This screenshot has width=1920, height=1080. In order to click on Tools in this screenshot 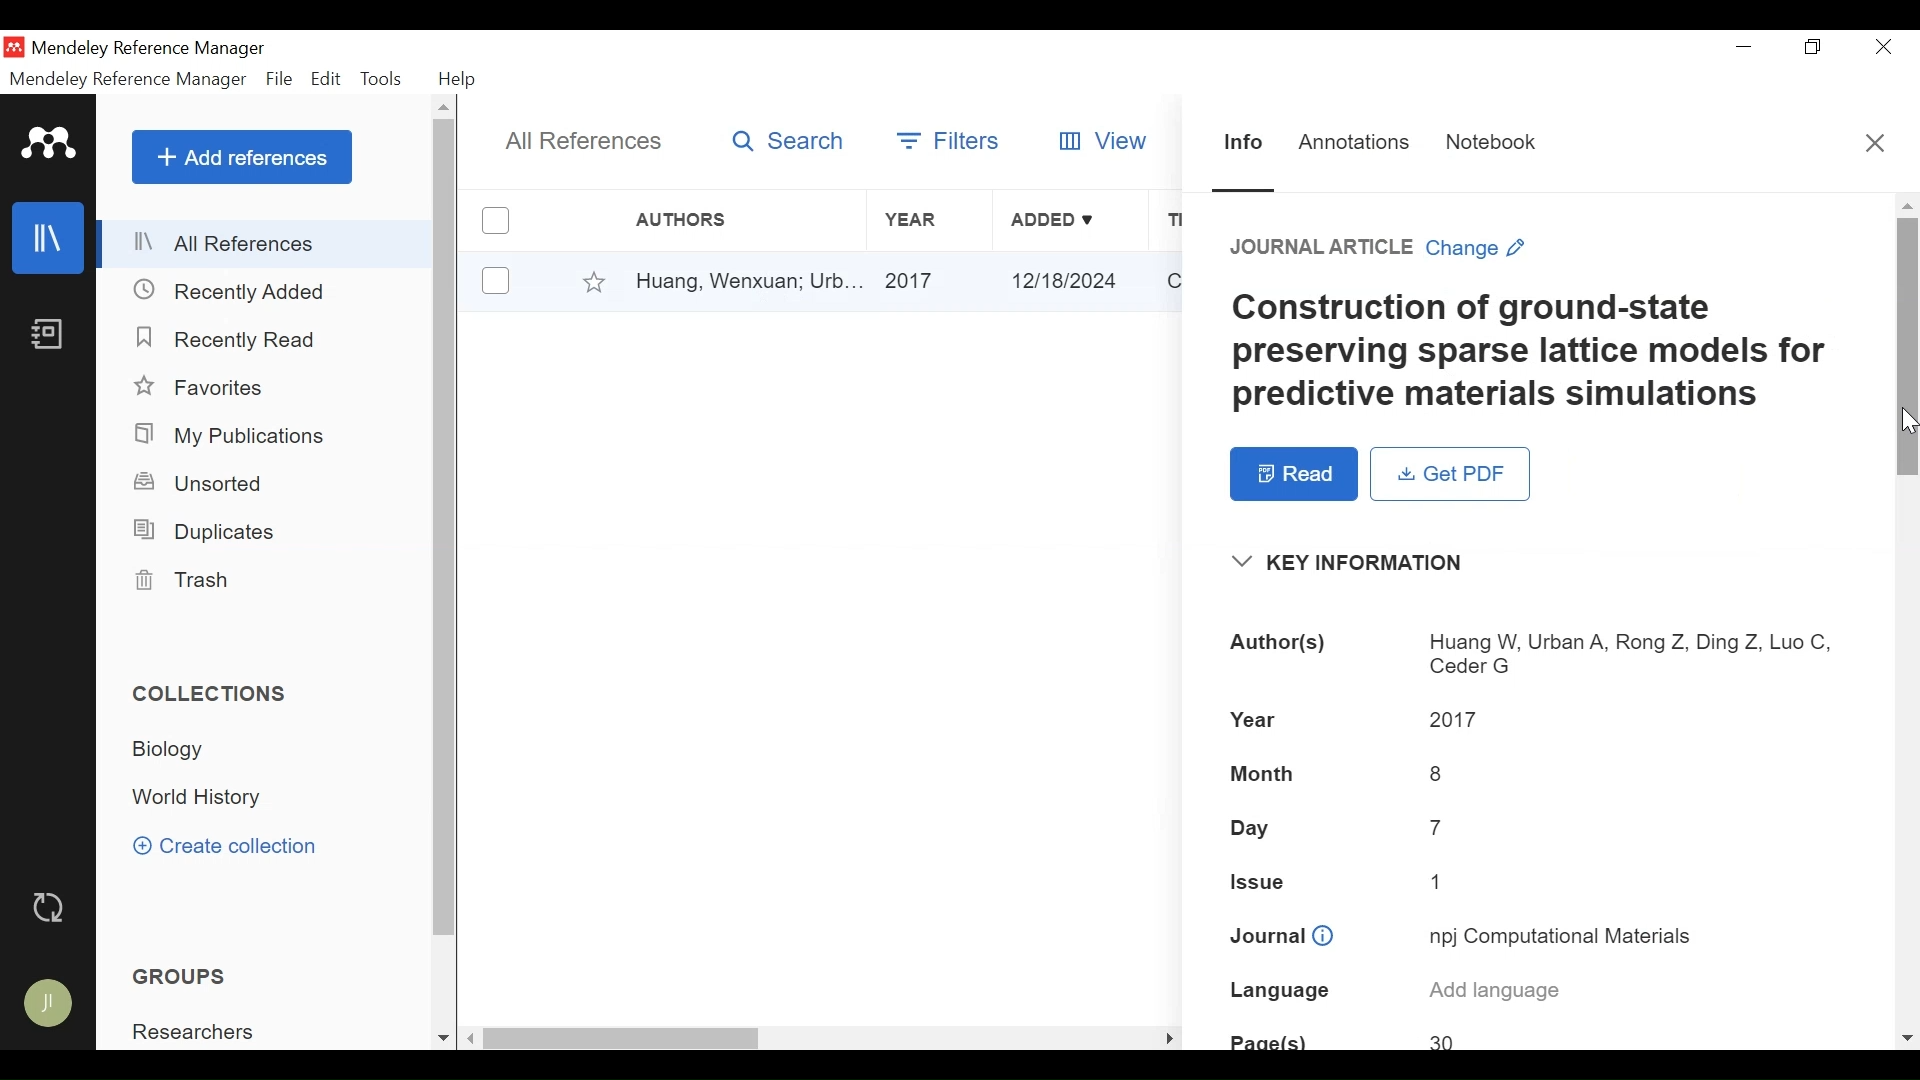, I will do `click(383, 79)`.